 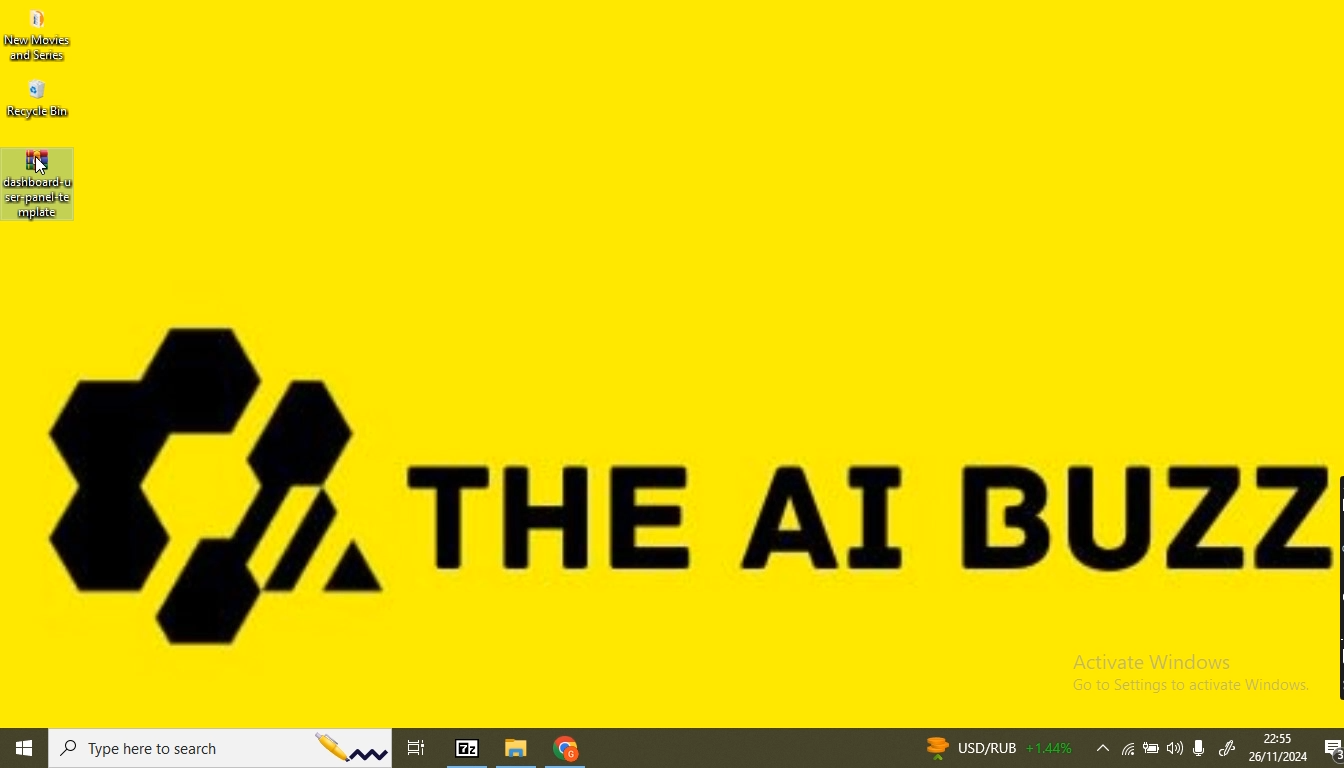 What do you see at coordinates (37, 183) in the screenshot?
I see `Dashboard_user_panel_template(file selected)` at bounding box center [37, 183].